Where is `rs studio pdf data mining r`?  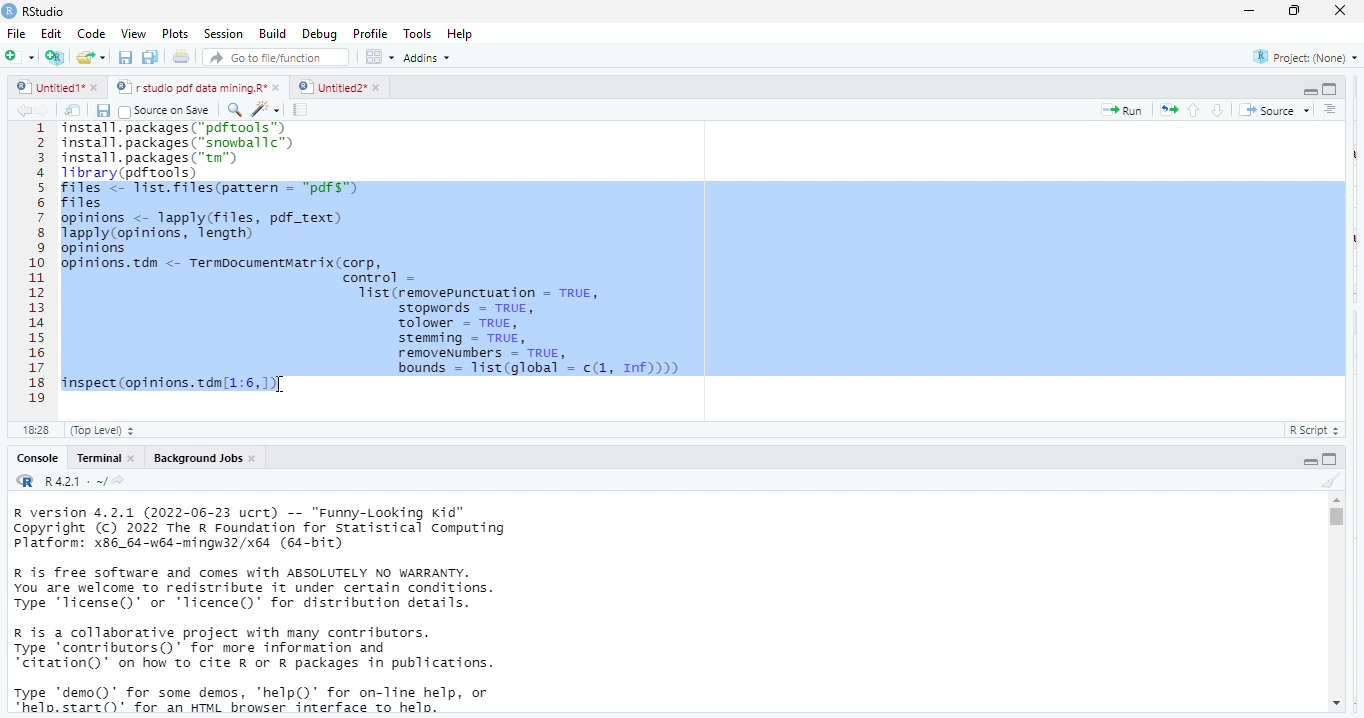 rs studio pdf data mining r is located at coordinates (190, 88).